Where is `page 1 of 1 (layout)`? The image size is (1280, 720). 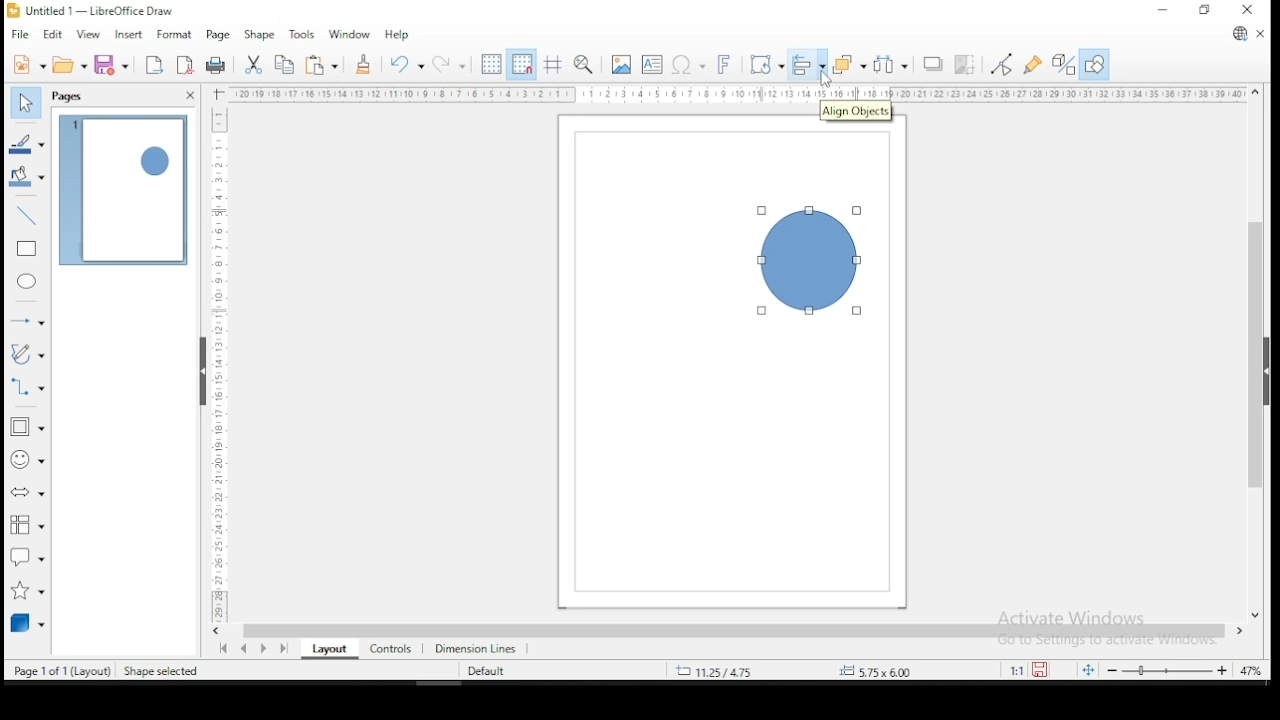 page 1 of 1 (layout) is located at coordinates (63, 670).